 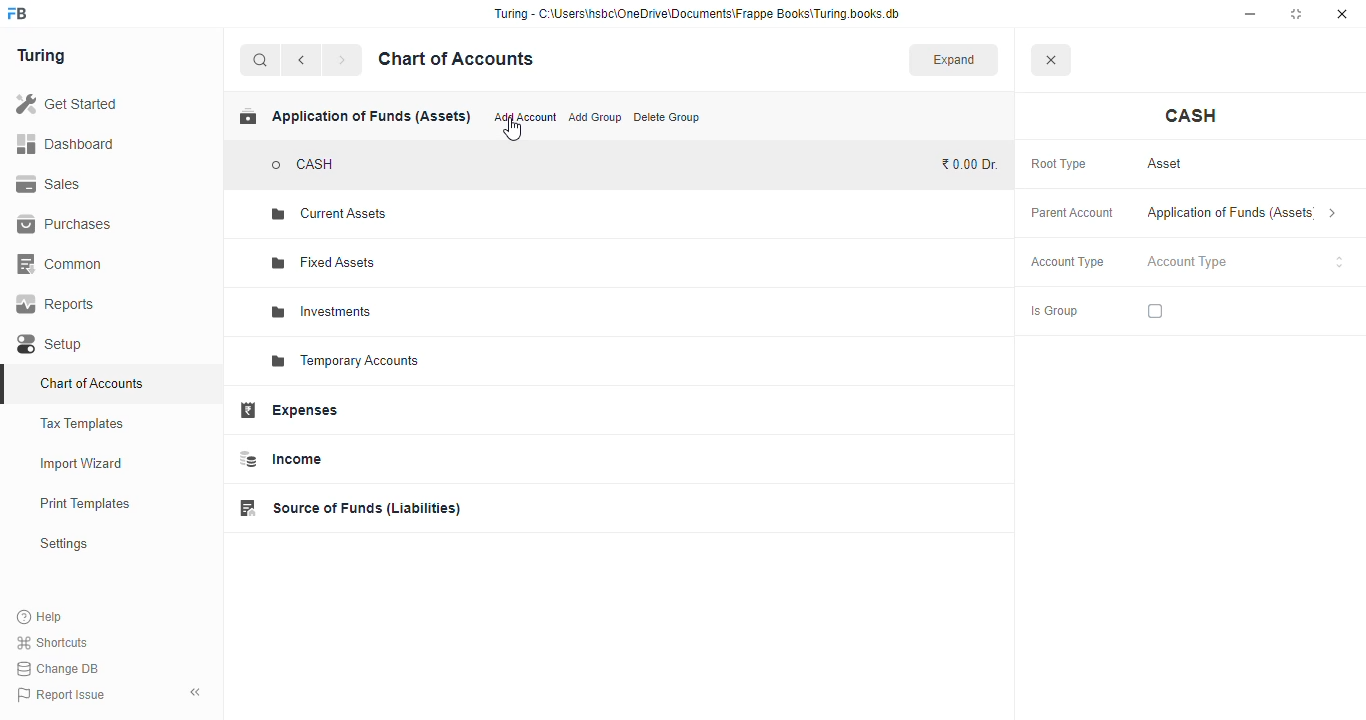 I want to click on is group, so click(x=1054, y=312).